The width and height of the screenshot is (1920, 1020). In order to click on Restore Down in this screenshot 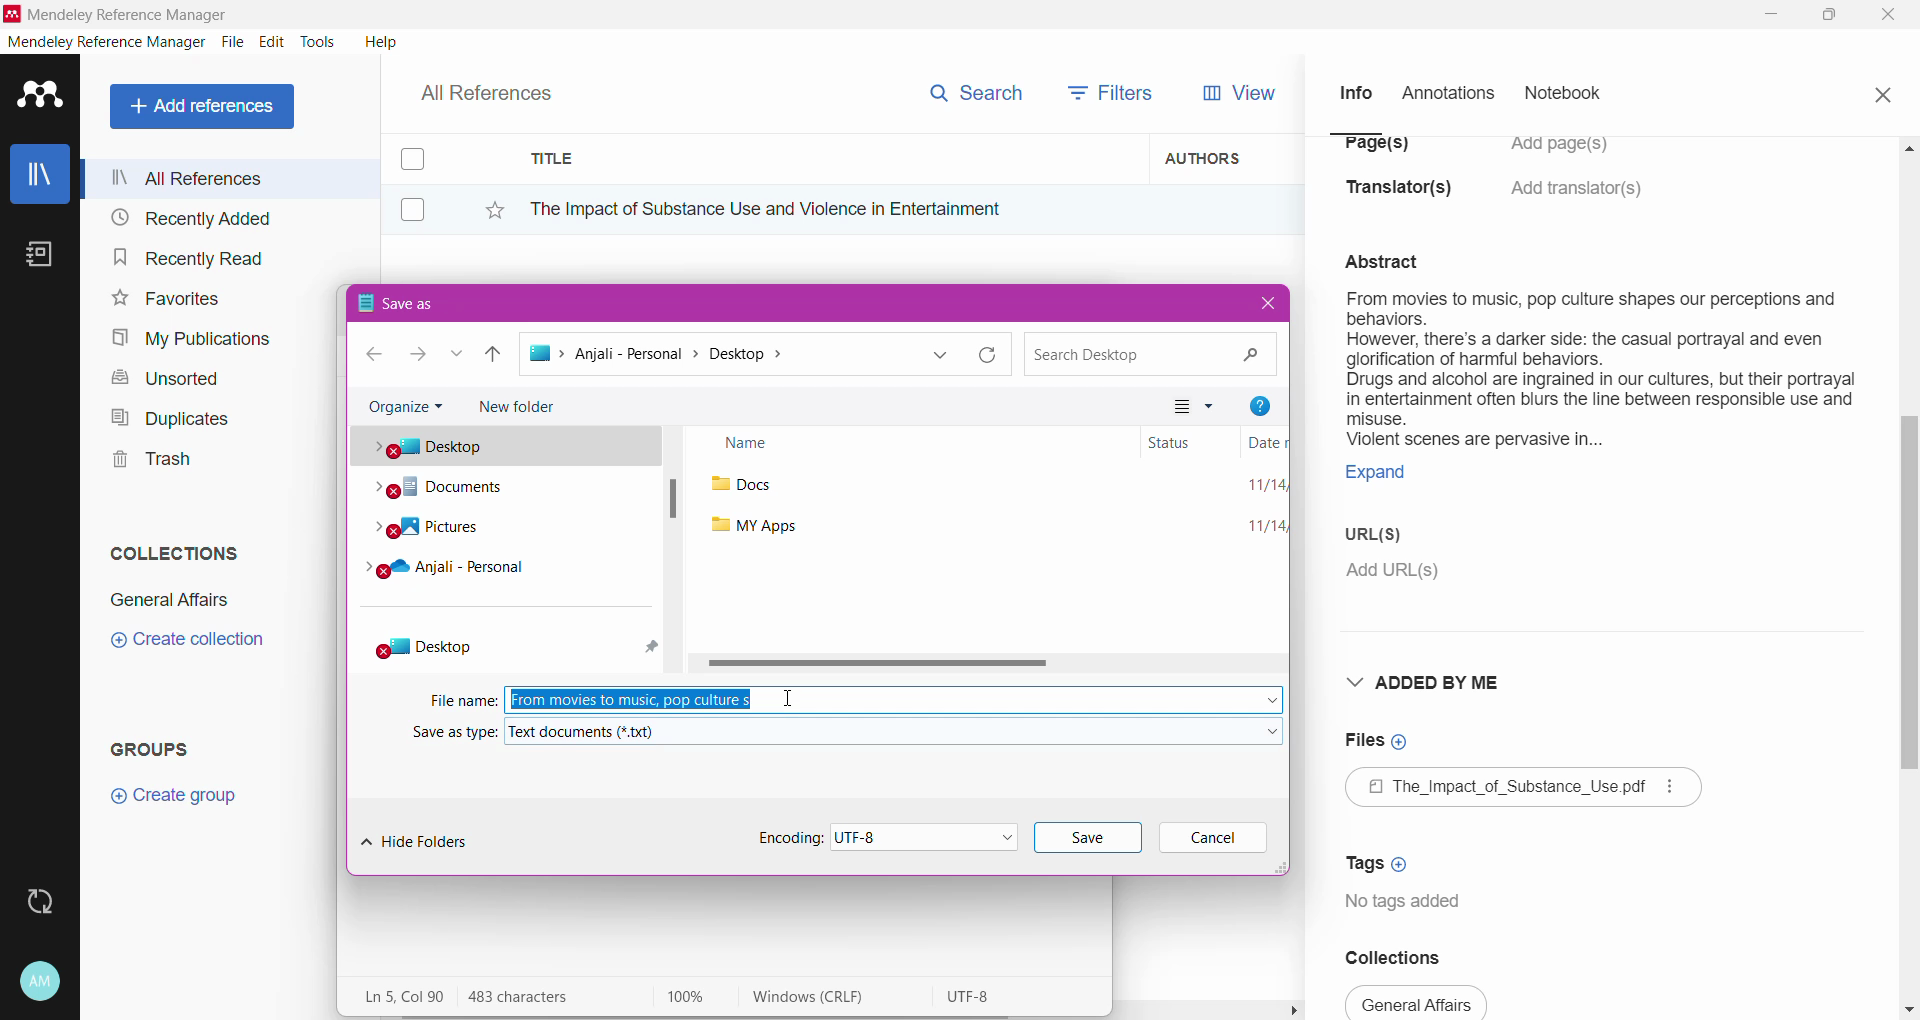, I will do `click(1831, 16)`.